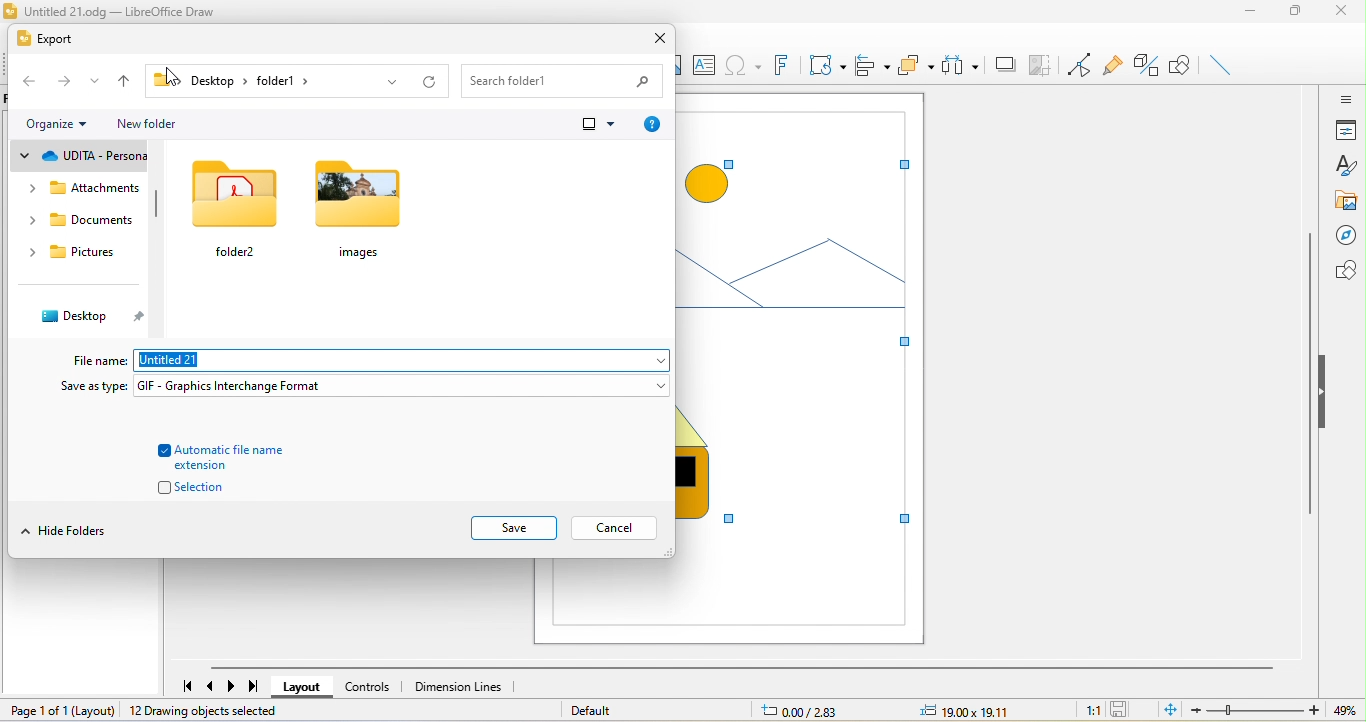 This screenshot has width=1366, height=722. Describe the element at coordinates (85, 317) in the screenshot. I see `desktop` at that location.